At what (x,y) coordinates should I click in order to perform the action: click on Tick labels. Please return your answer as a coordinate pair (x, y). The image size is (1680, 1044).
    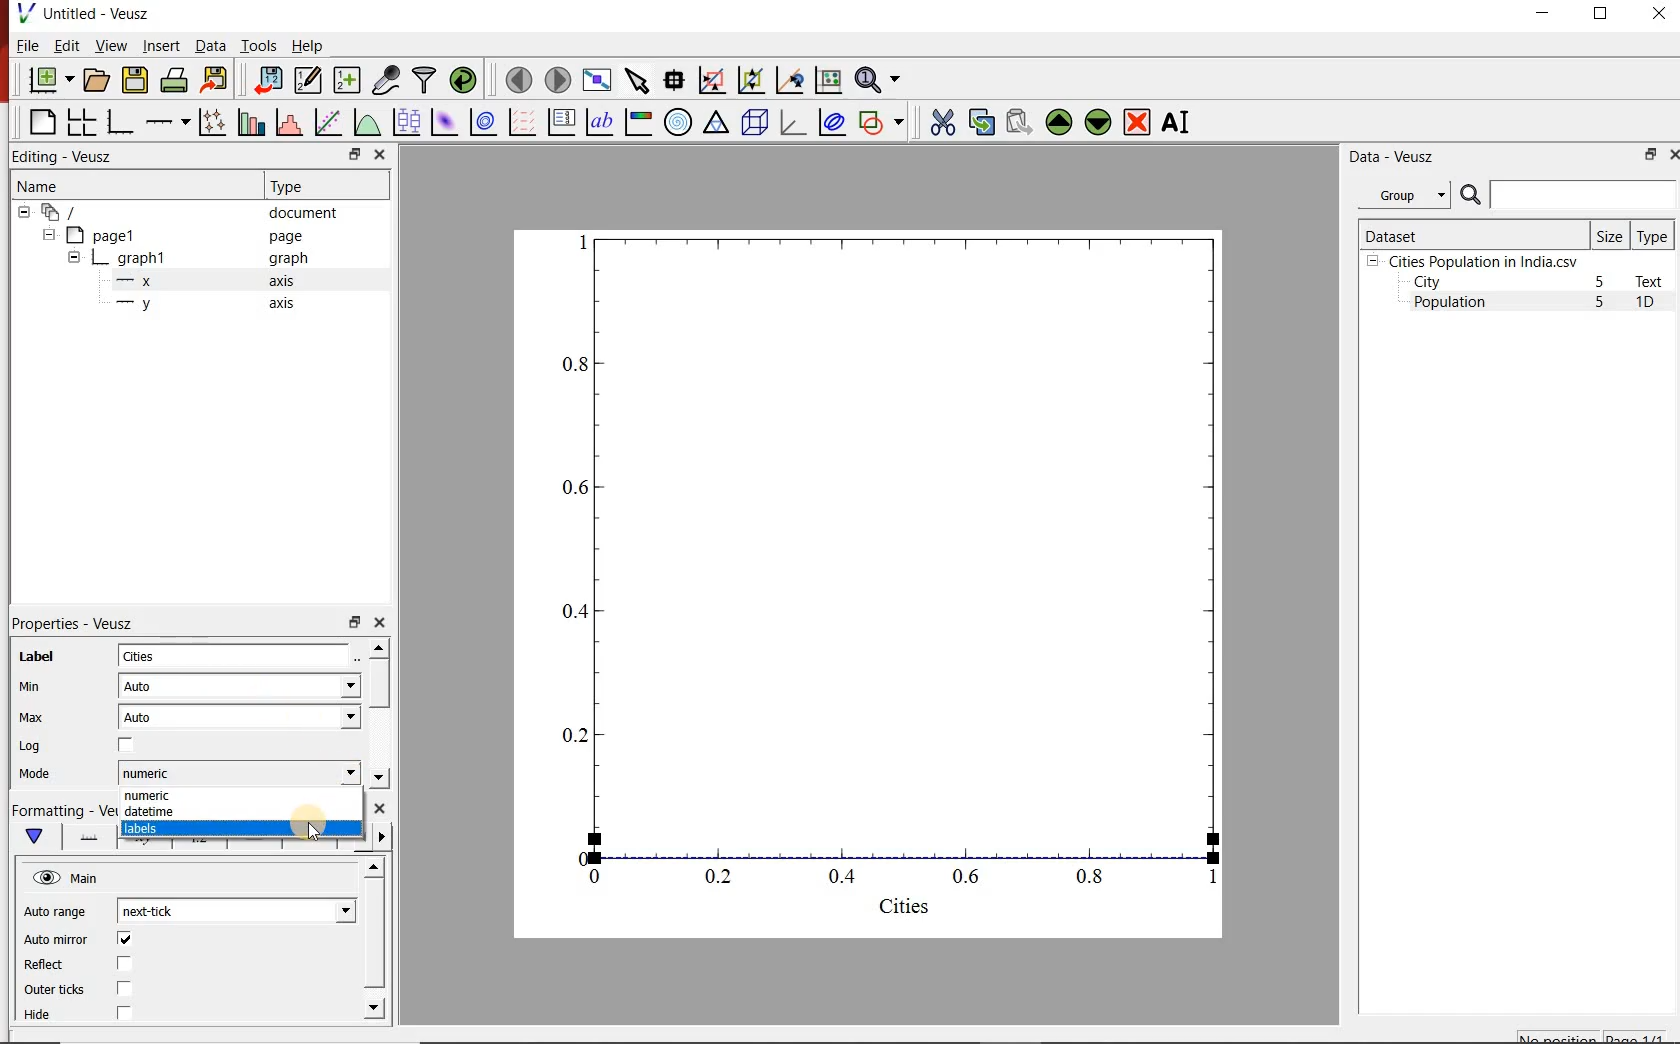
    Looking at the image, I should click on (193, 847).